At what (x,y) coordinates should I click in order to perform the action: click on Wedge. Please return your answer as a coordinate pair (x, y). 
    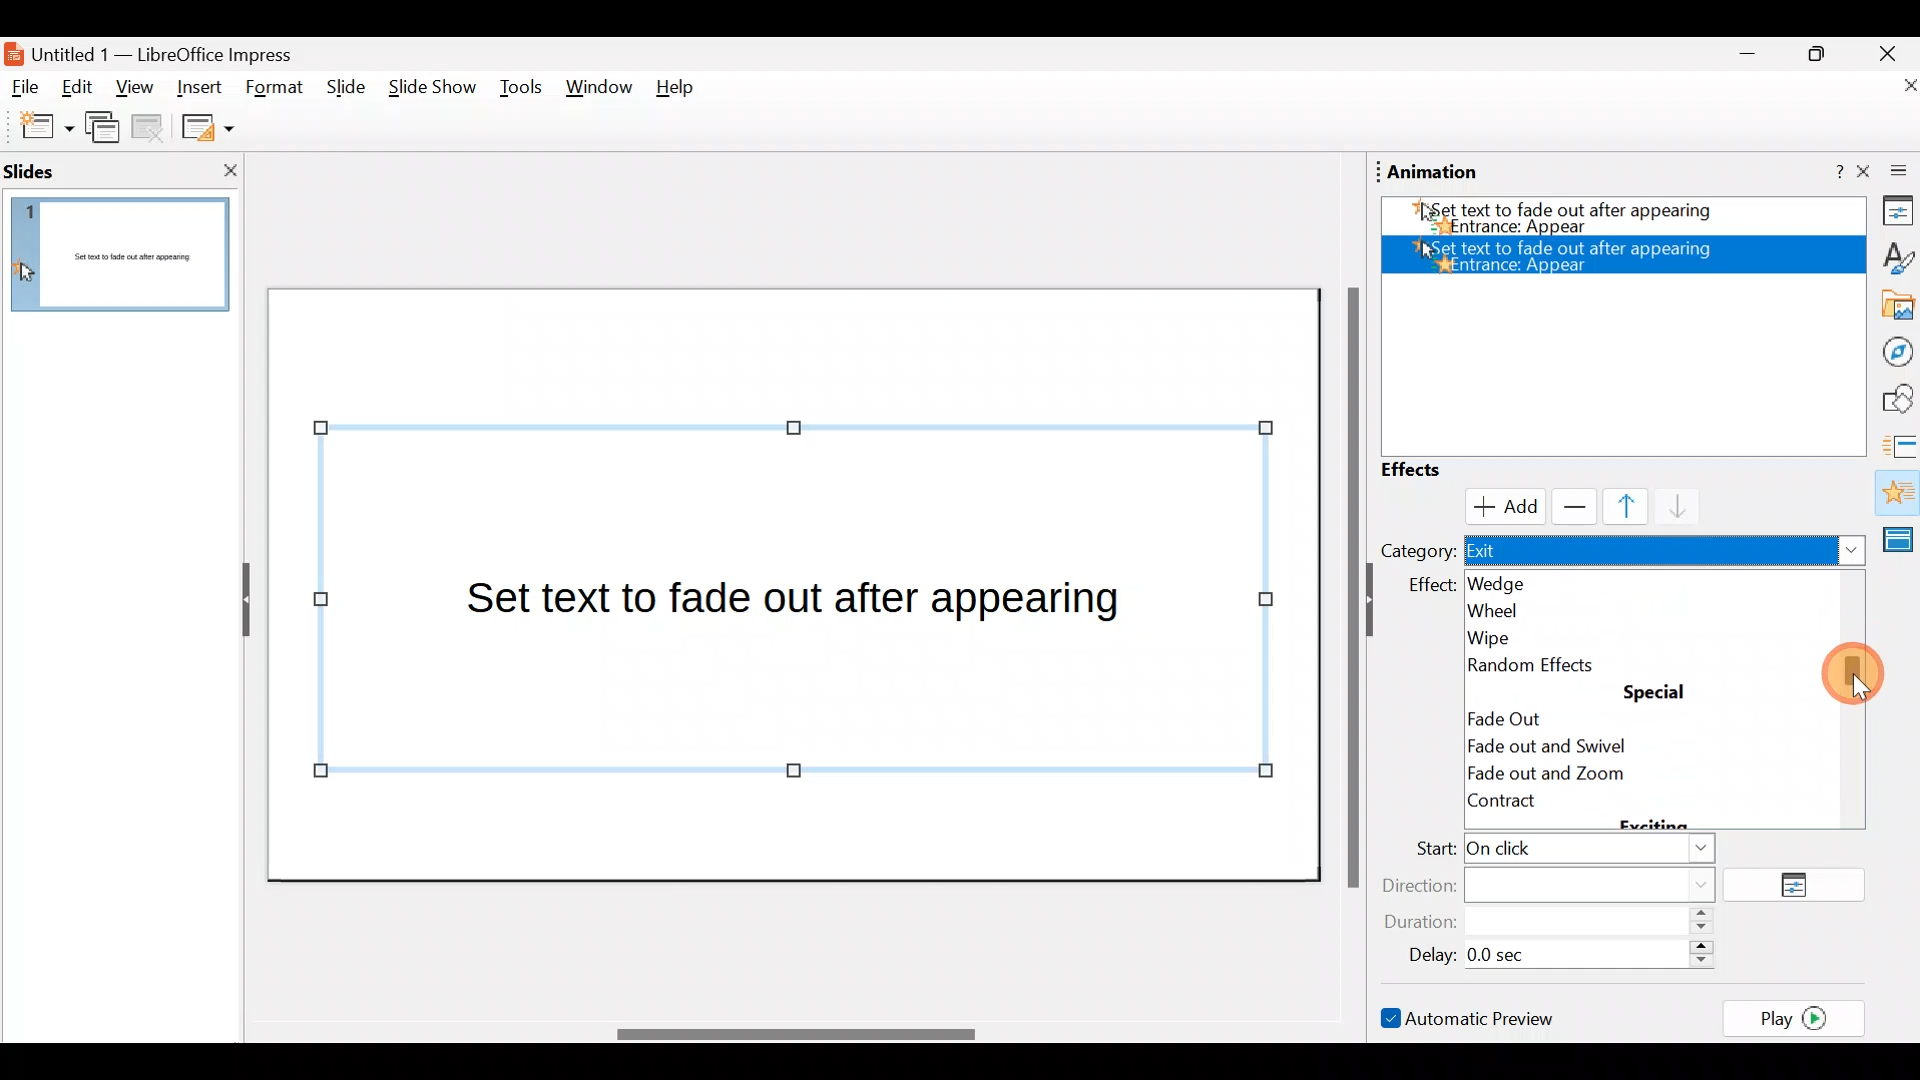
    Looking at the image, I should click on (1520, 582).